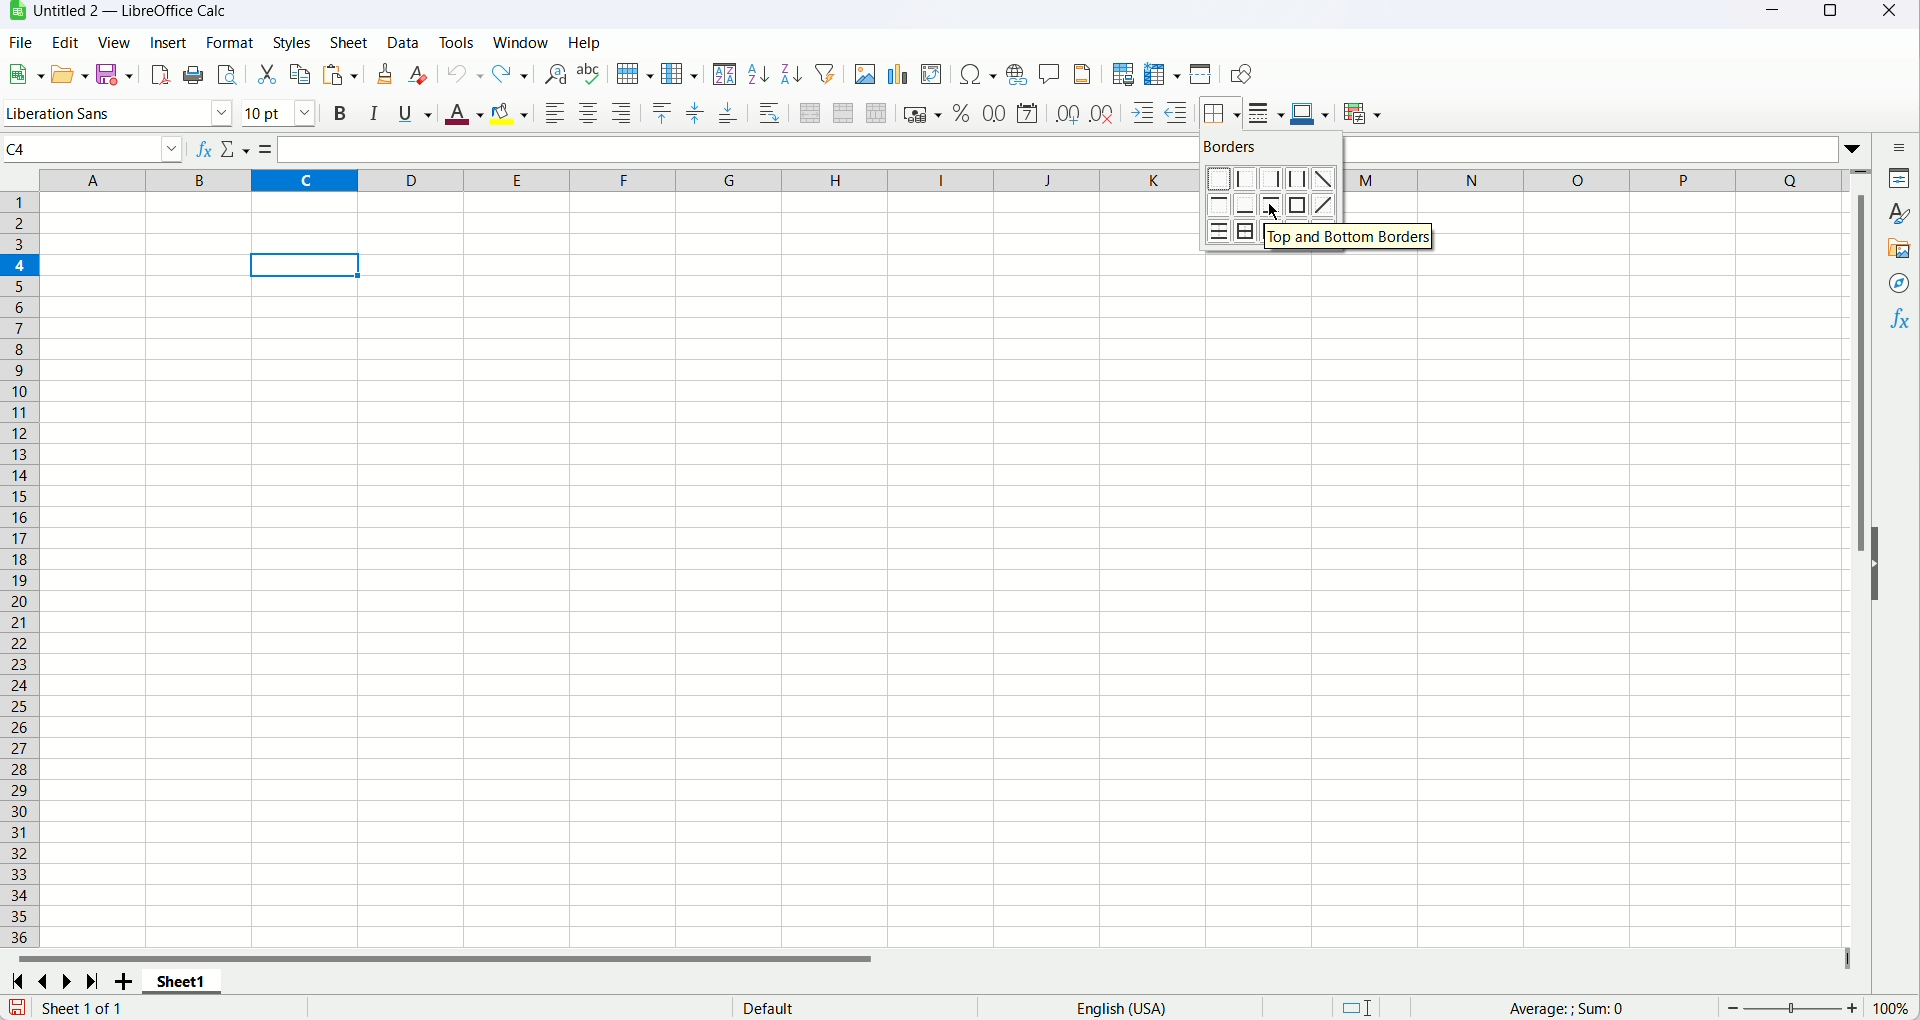 The height and width of the screenshot is (1020, 1920). What do you see at coordinates (81, 1008) in the screenshot?
I see `Text` at bounding box center [81, 1008].